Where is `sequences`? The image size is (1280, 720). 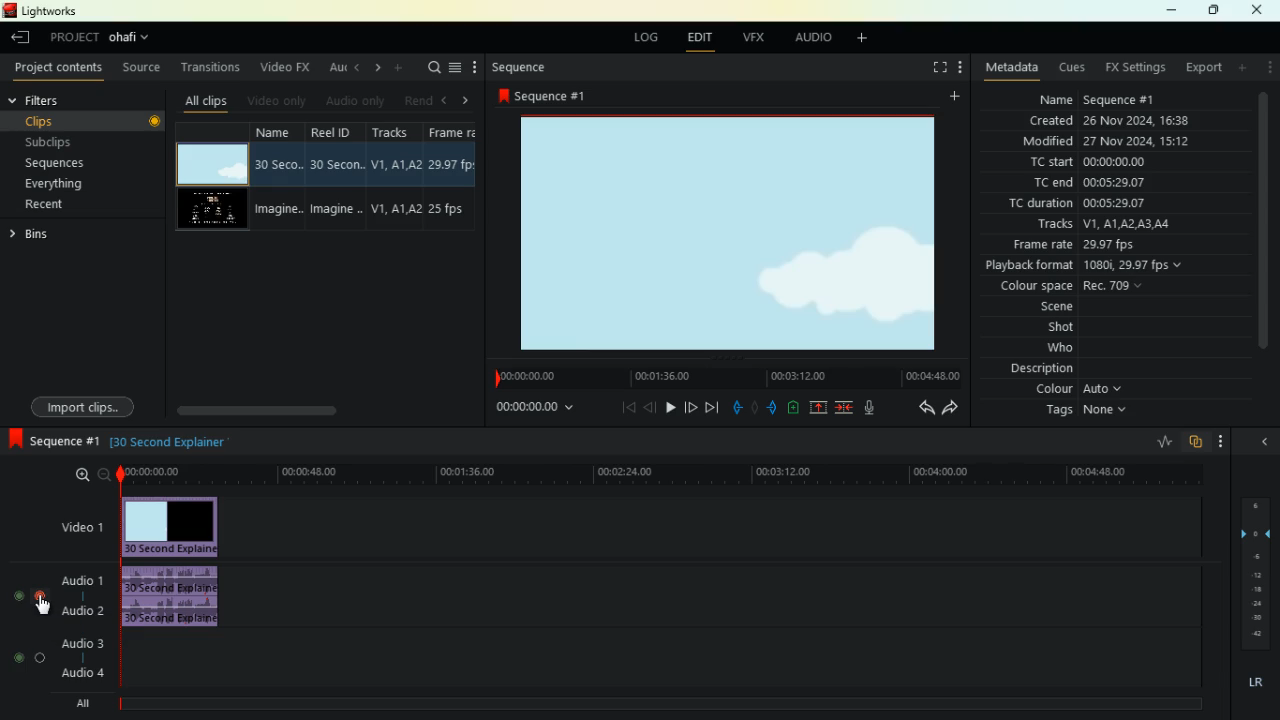
sequences is located at coordinates (59, 162).